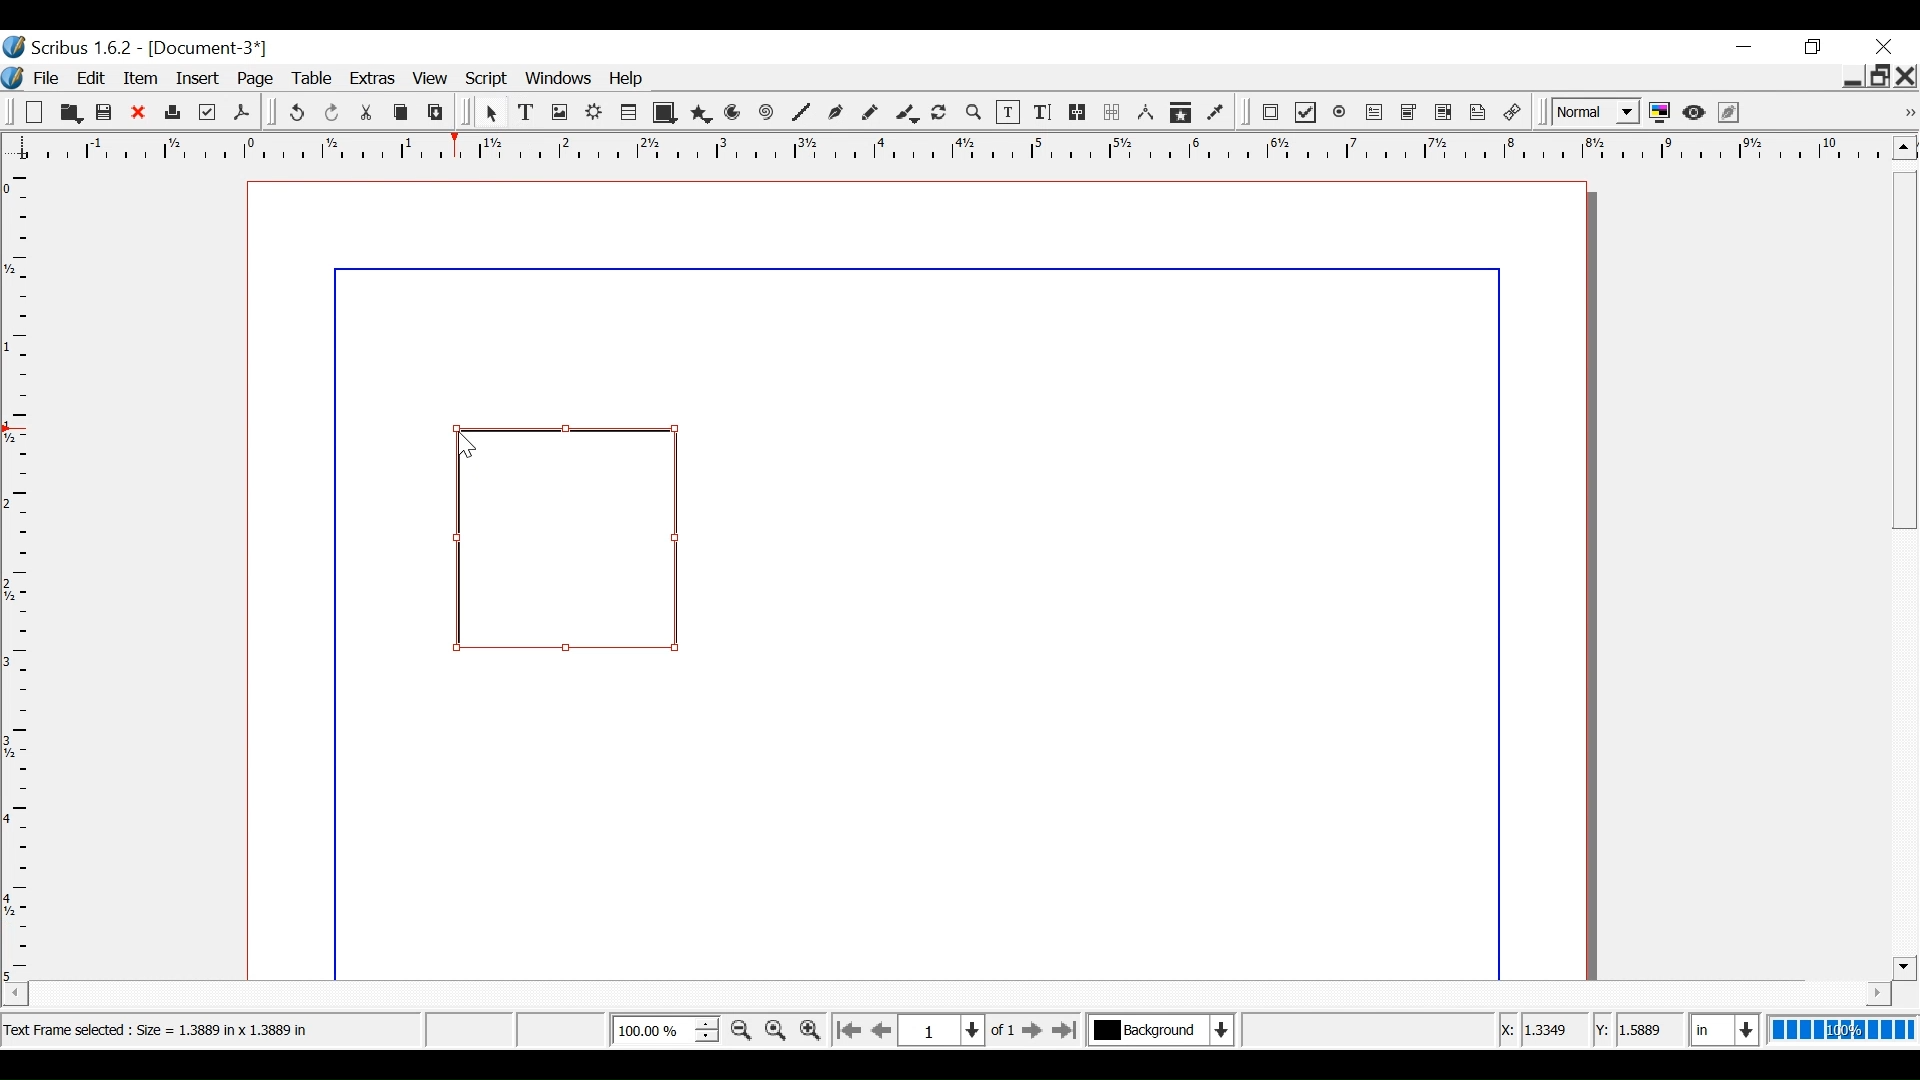 This screenshot has height=1080, width=1920. I want to click on PDF Radio Button, so click(1341, 113).